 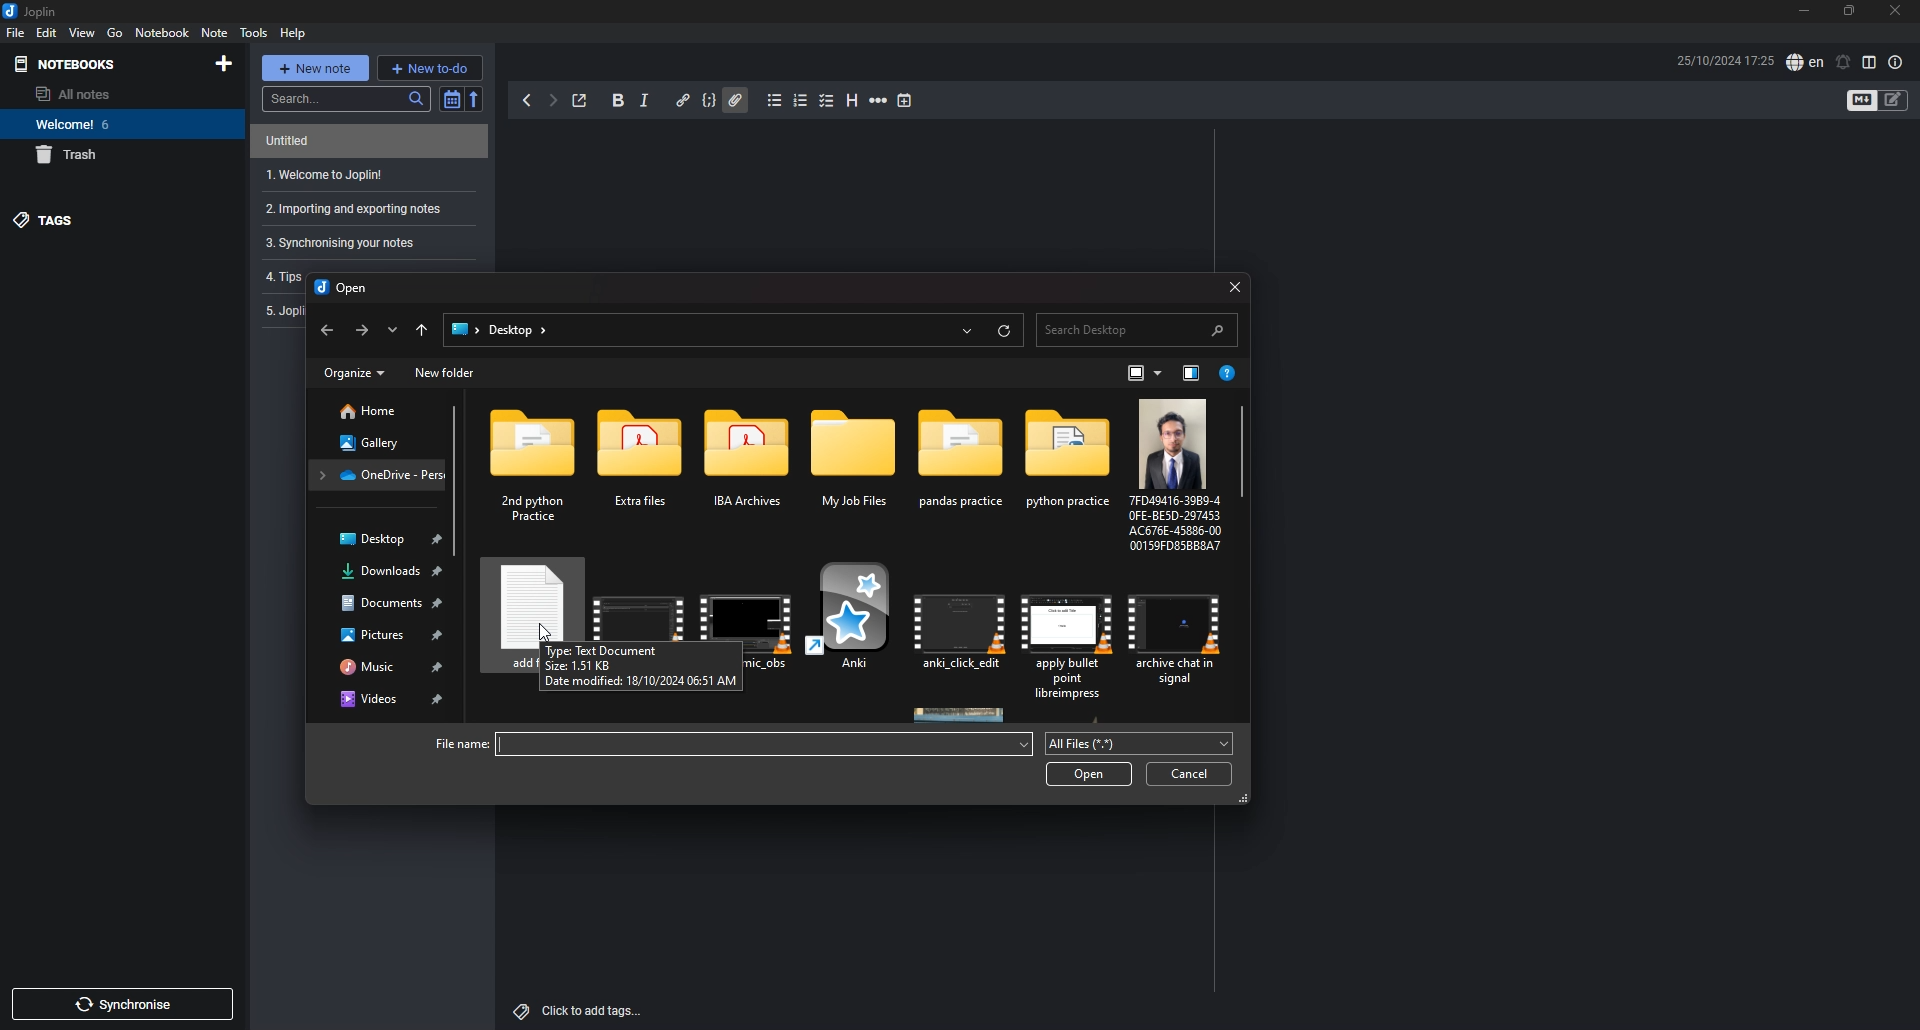 I want to click on click to add tags, so click(x=582, y=1011).